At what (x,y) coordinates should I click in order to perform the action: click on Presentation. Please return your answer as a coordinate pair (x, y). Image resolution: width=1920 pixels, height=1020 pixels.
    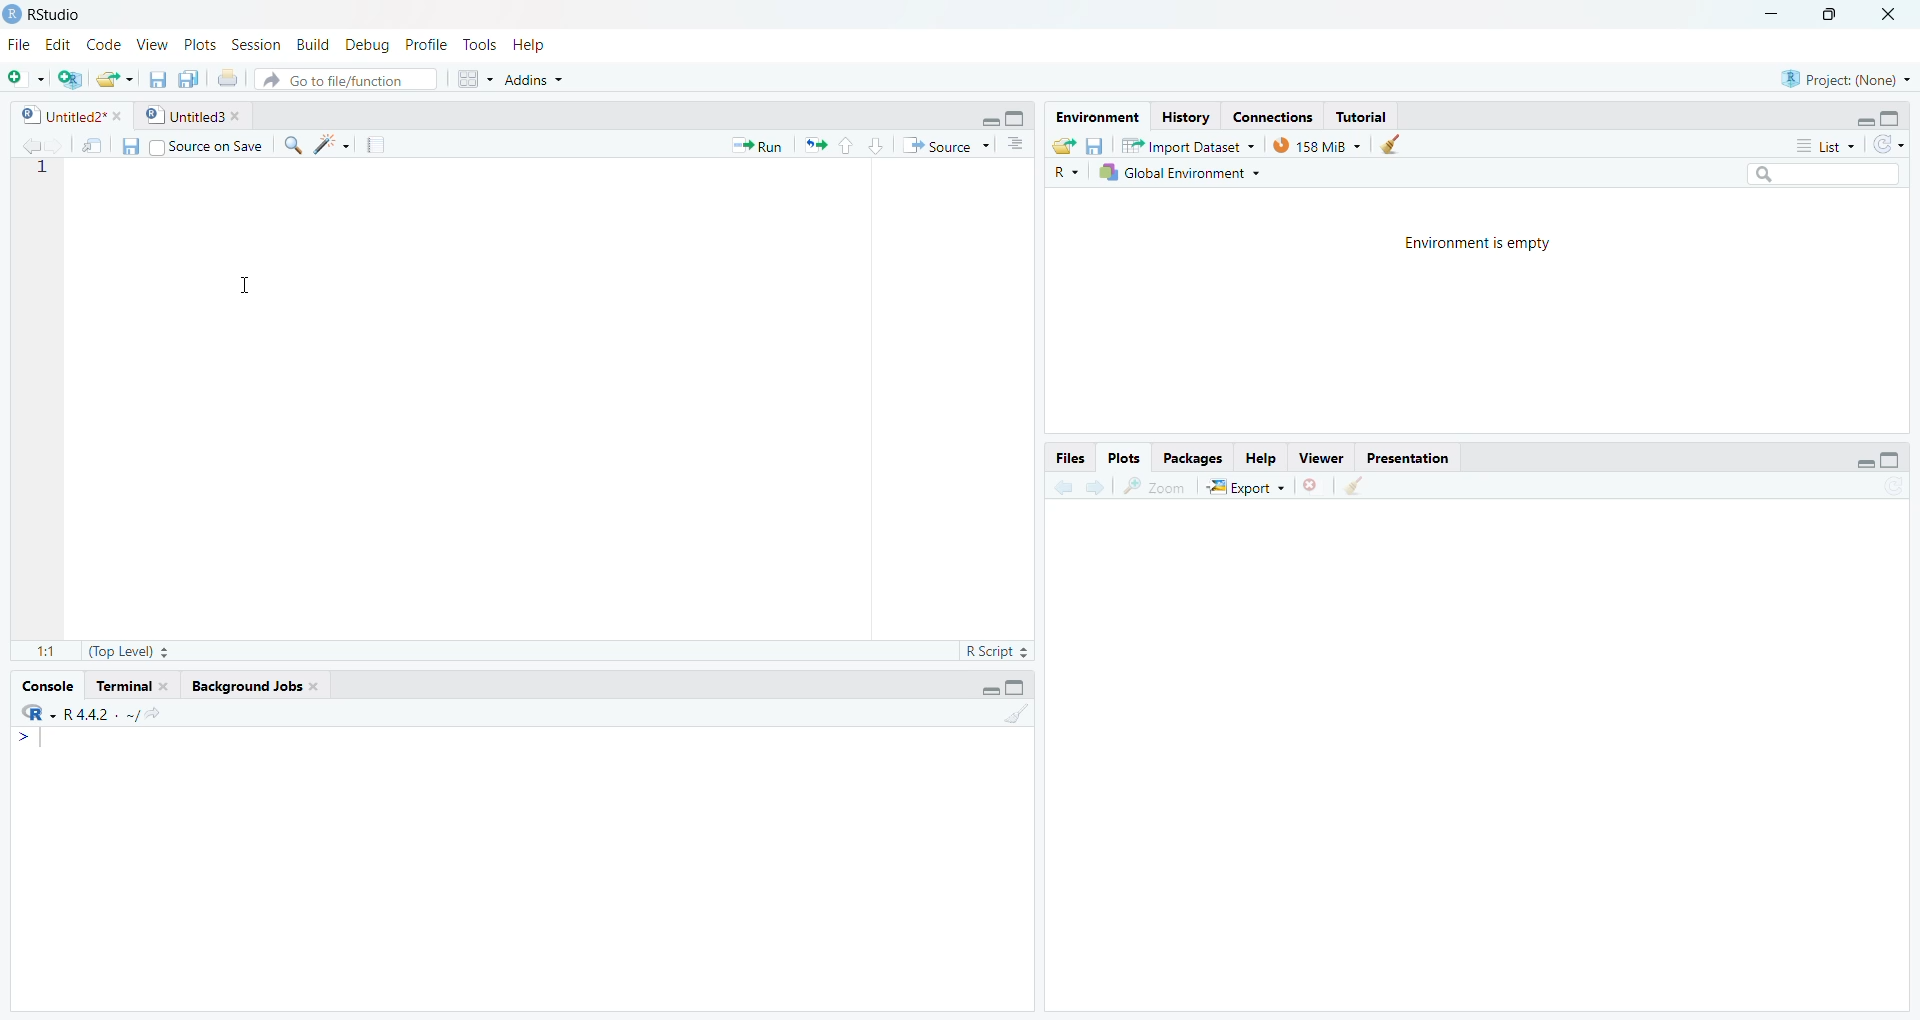
    Looking at the image, I should click on (1417, 457).